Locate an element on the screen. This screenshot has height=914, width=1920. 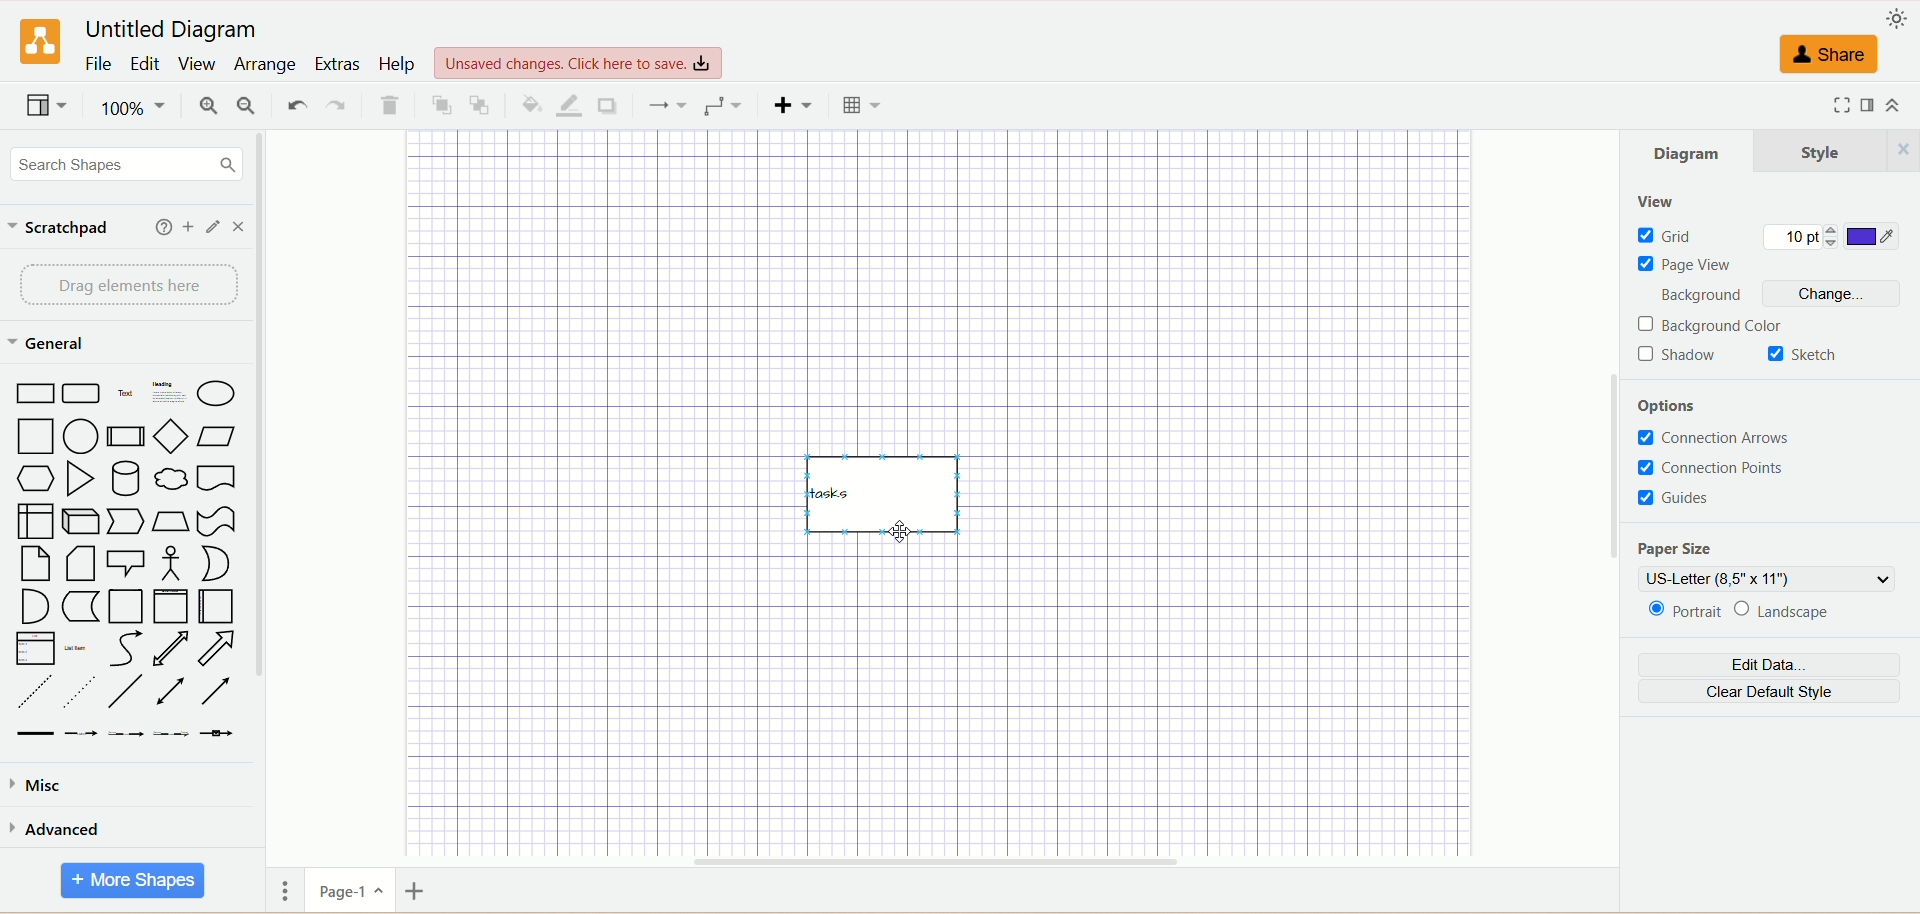
Cuboid is located at coordinates (82, 522).